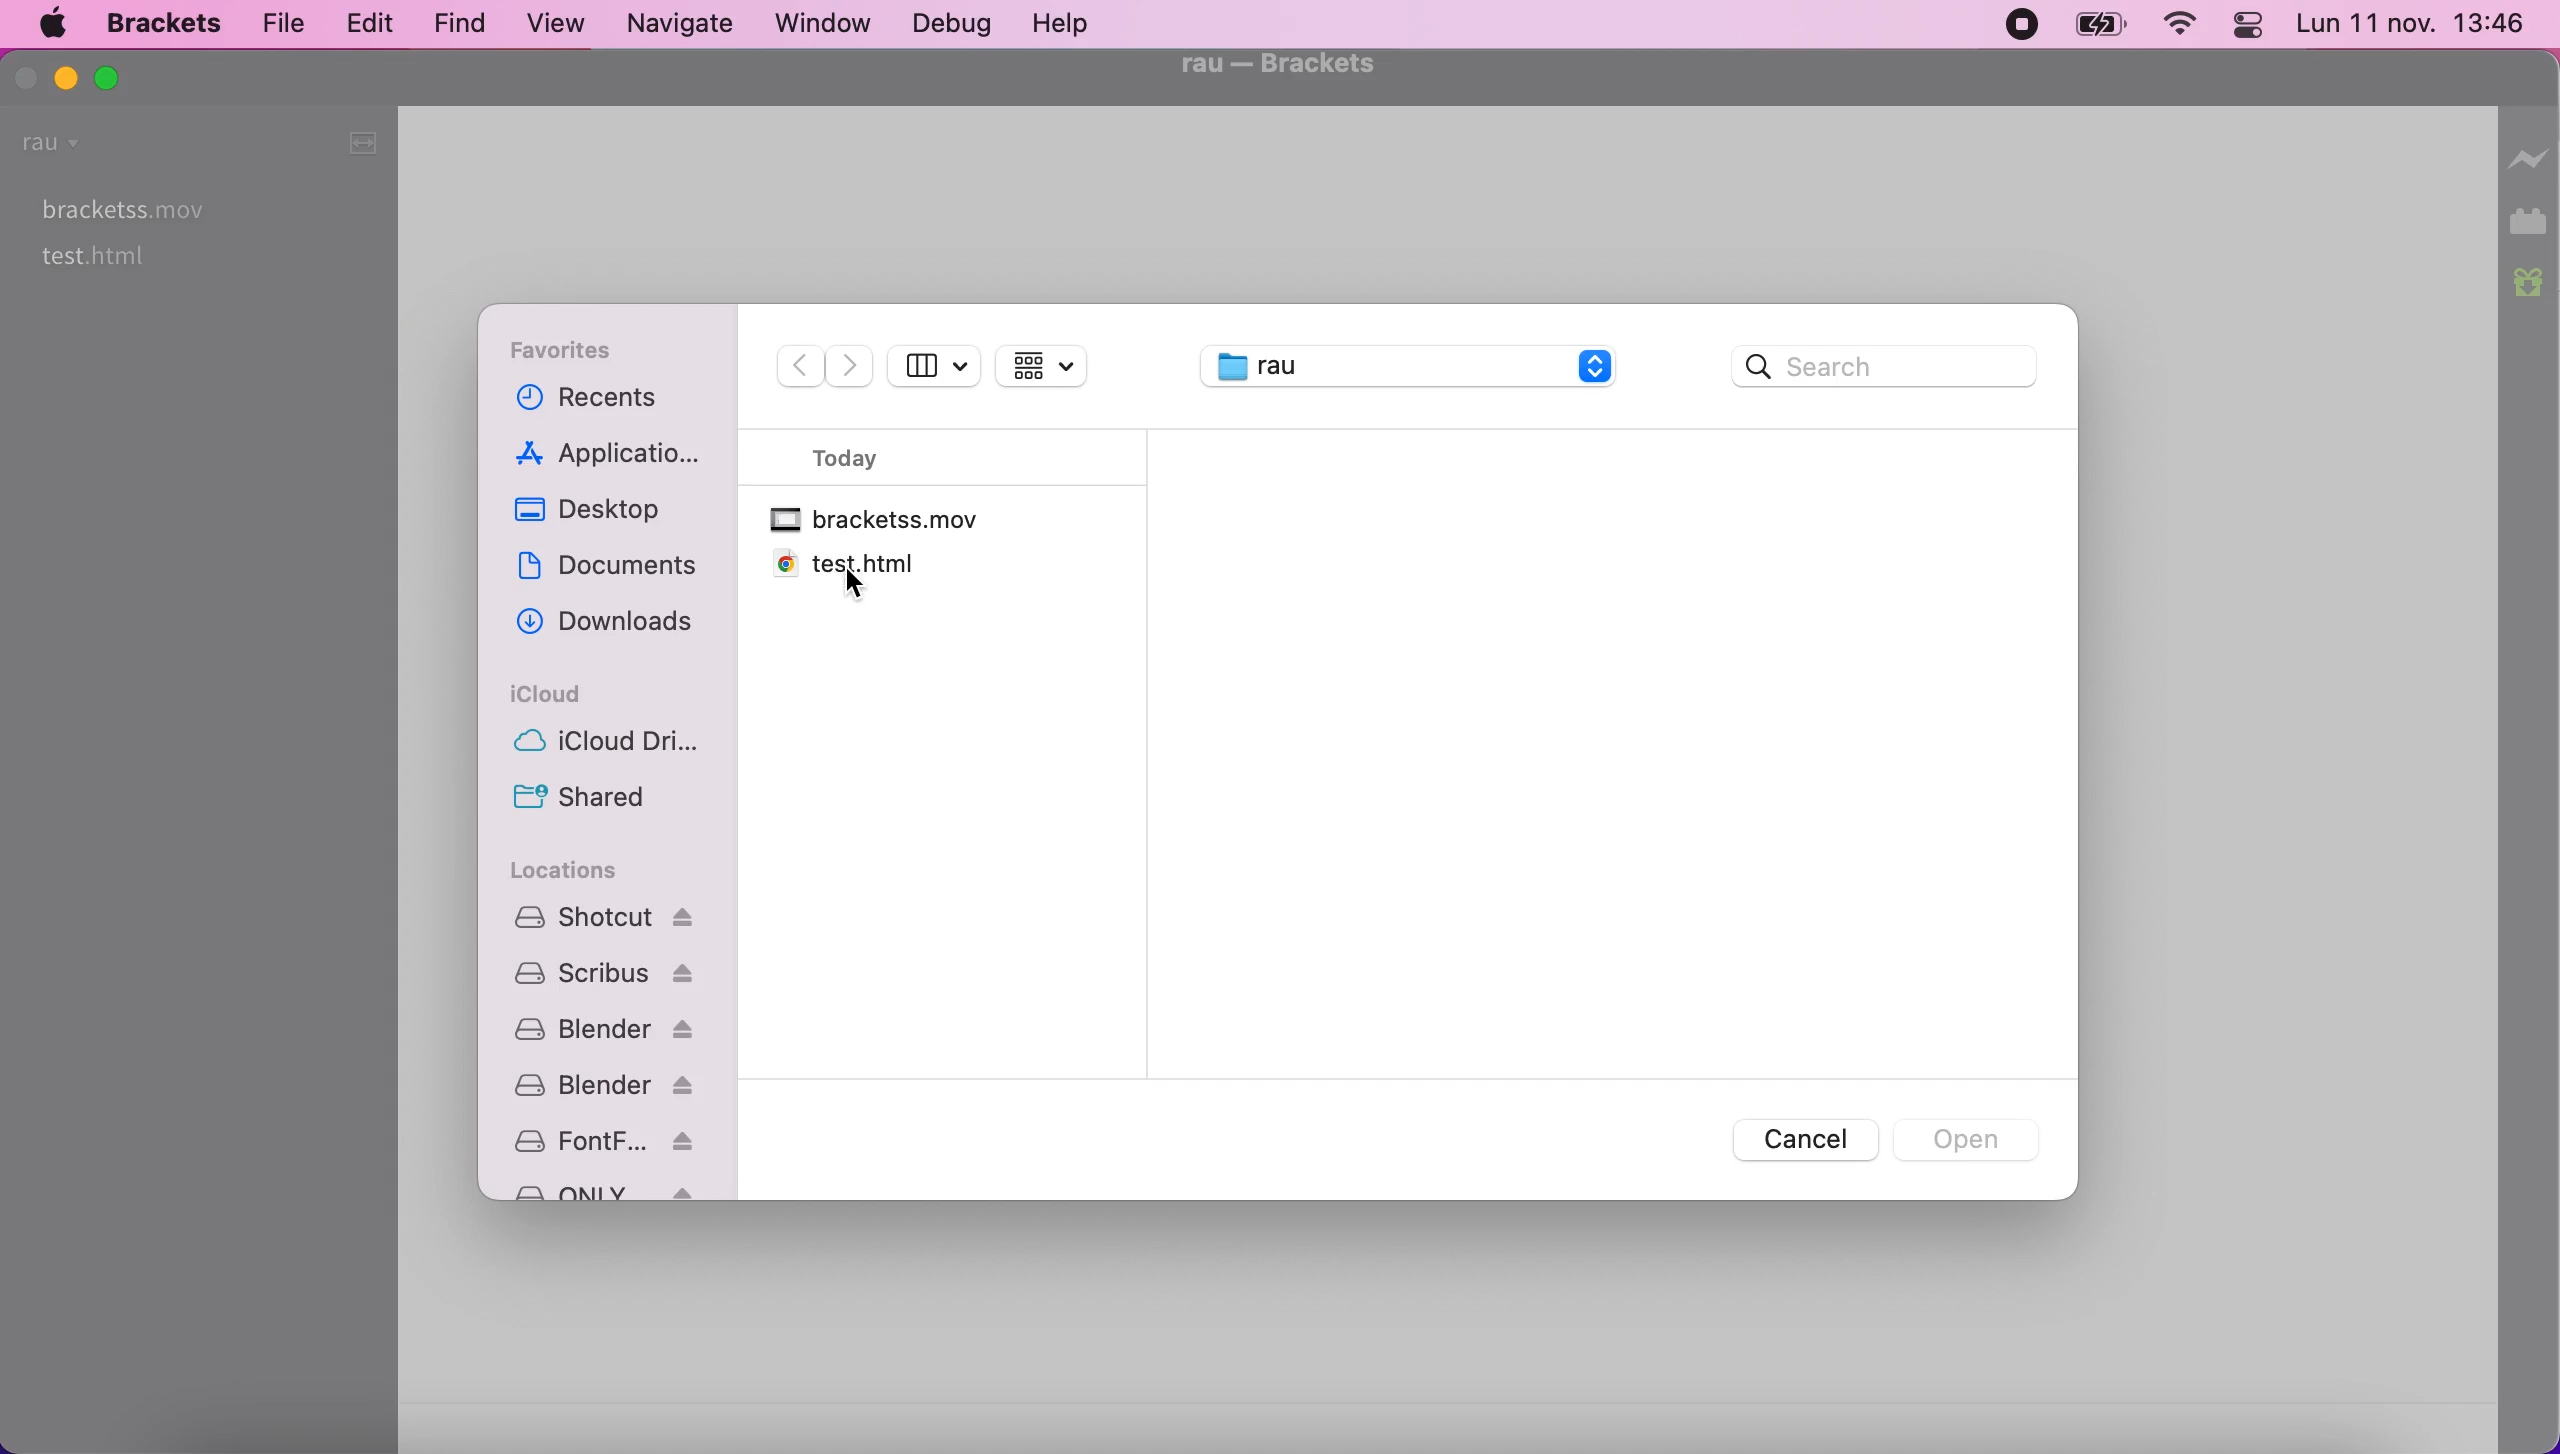  Describe the element at coordinates (2019, 27) in the screenshot. I see `recording stopped` at that location.